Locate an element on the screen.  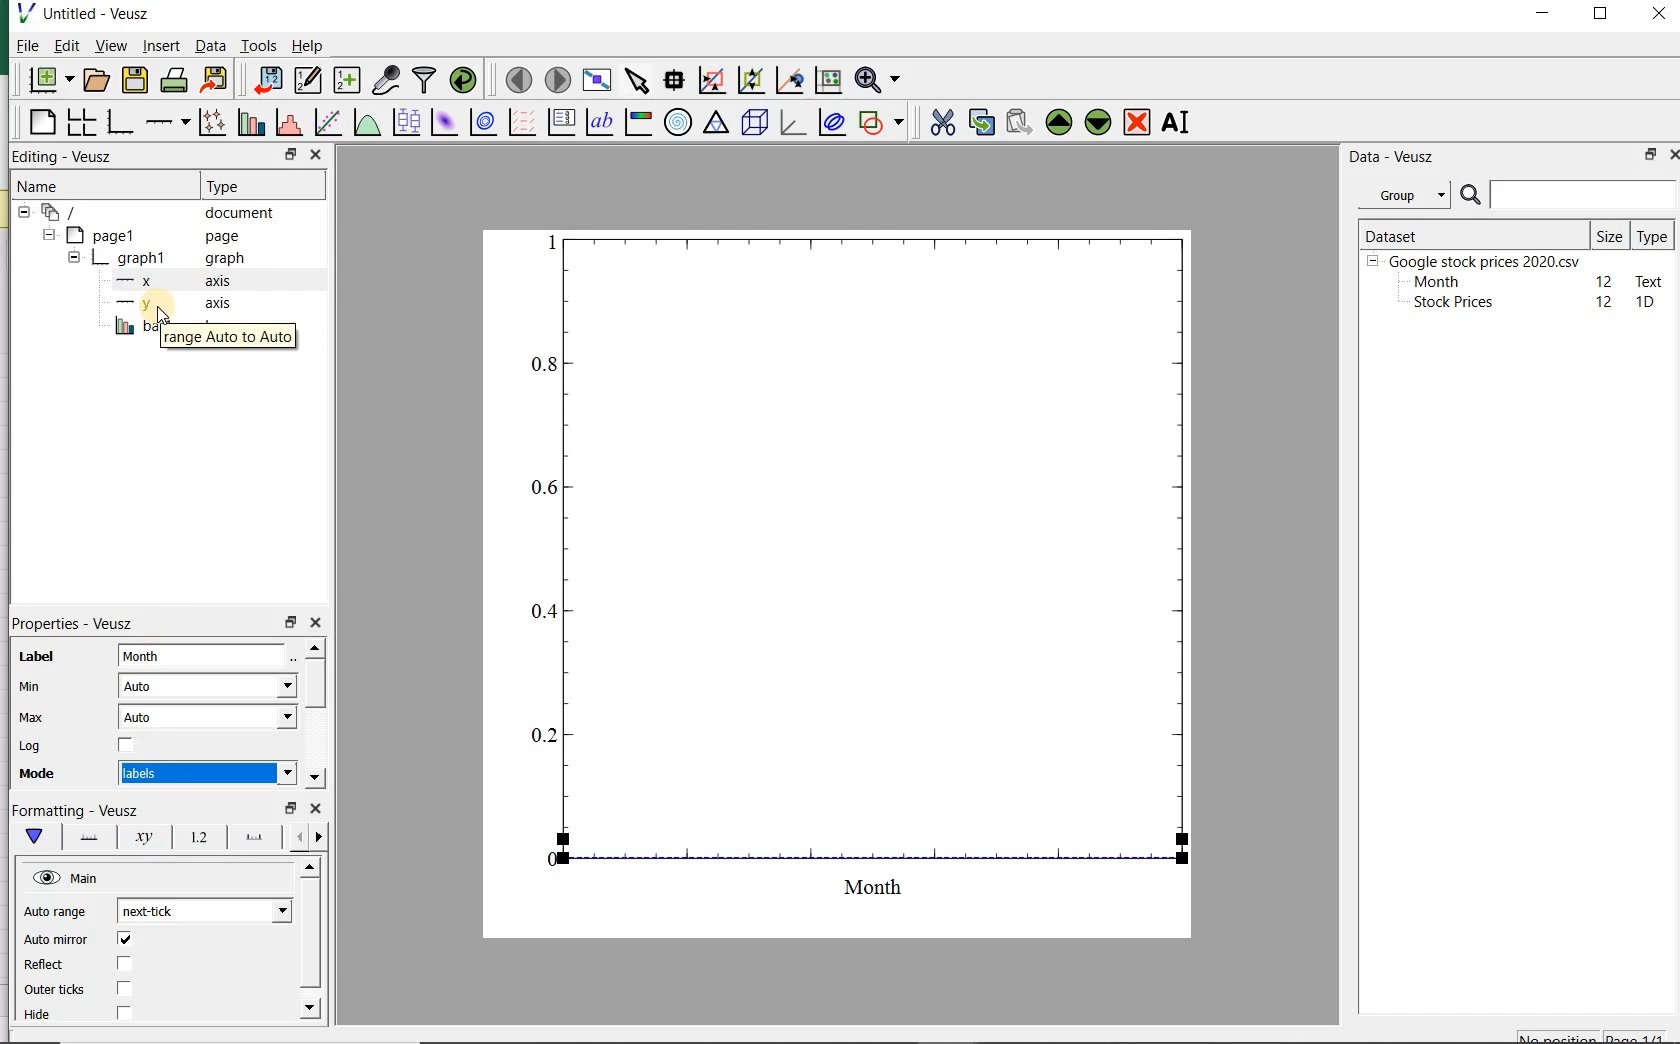
Auto is located at coordinates (207, 686).